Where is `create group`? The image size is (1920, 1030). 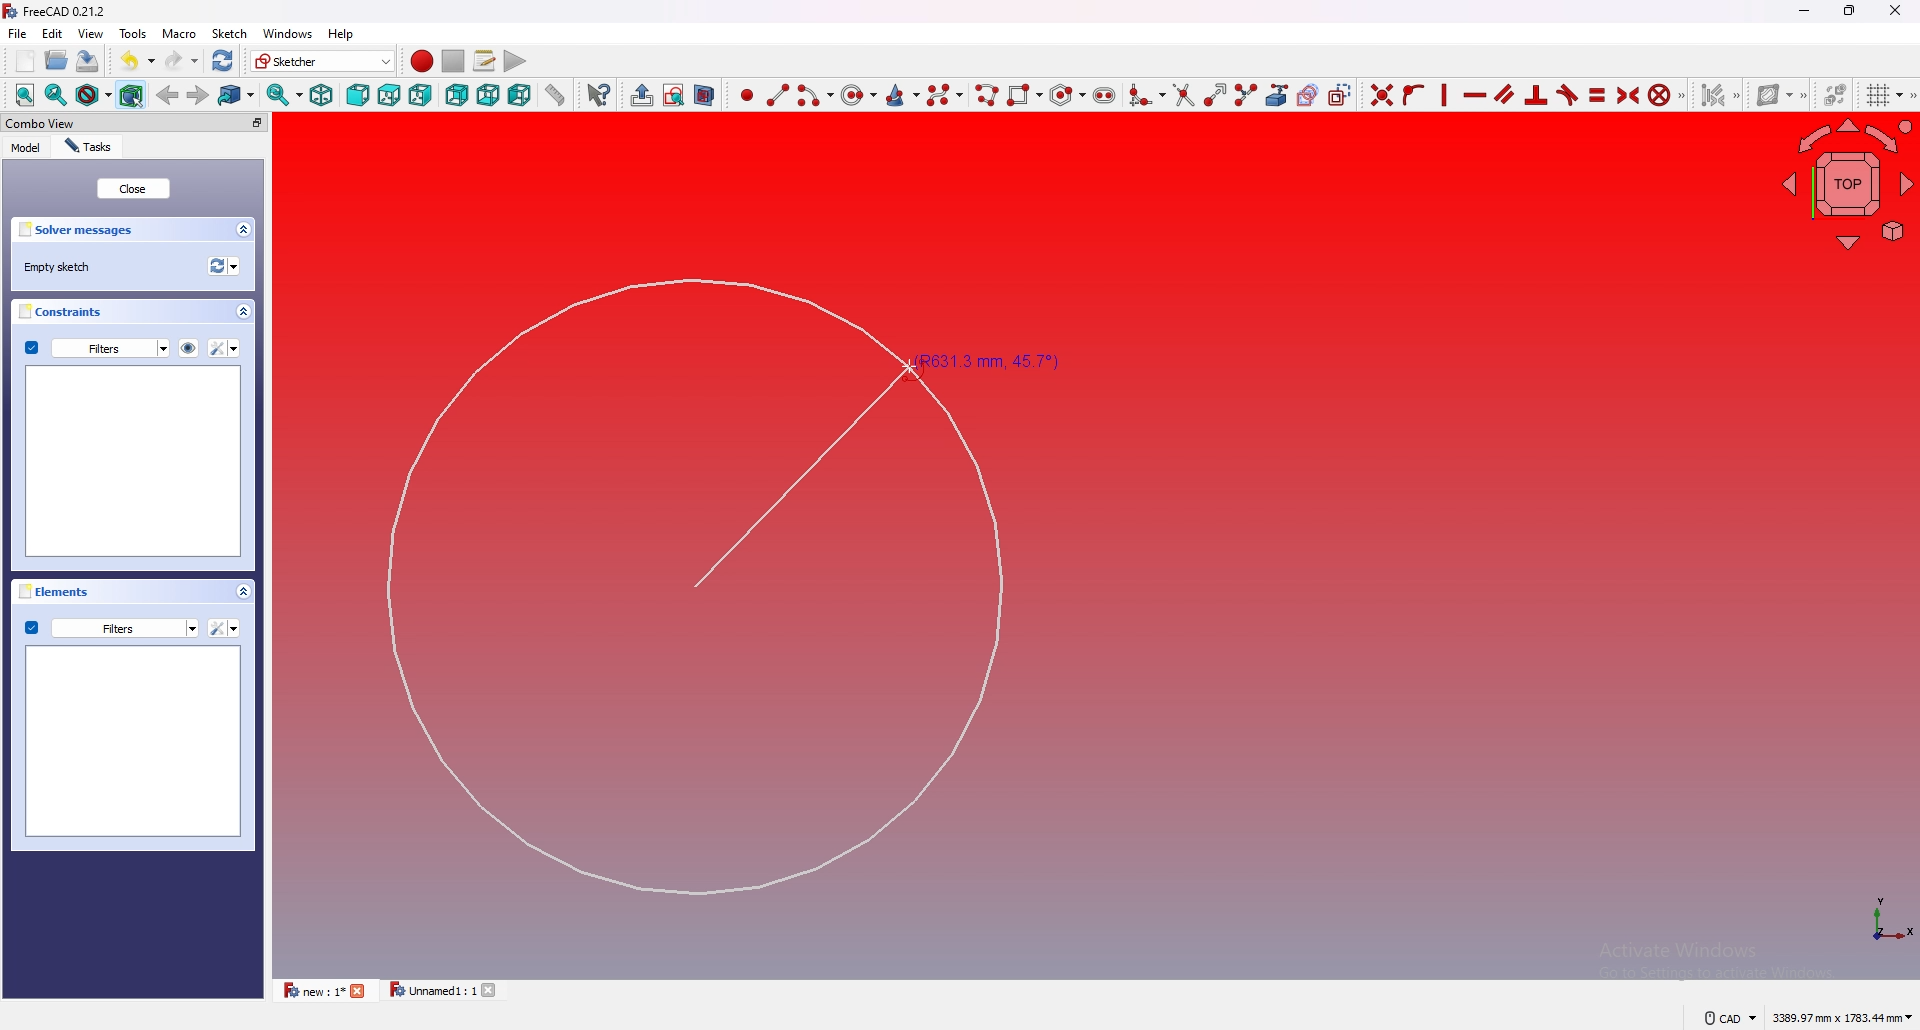
create group is located at coordinates (642, 94).